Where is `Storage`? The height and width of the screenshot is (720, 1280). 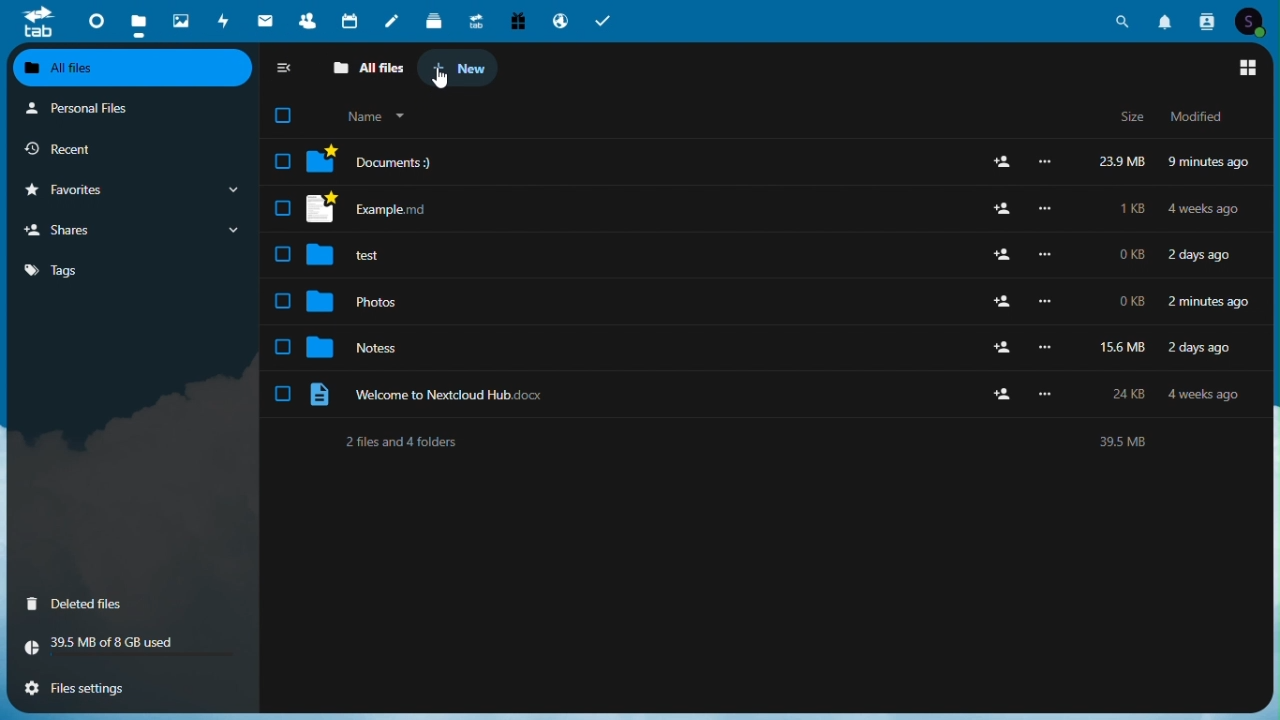
Storage is located at coordinates (131, 648).